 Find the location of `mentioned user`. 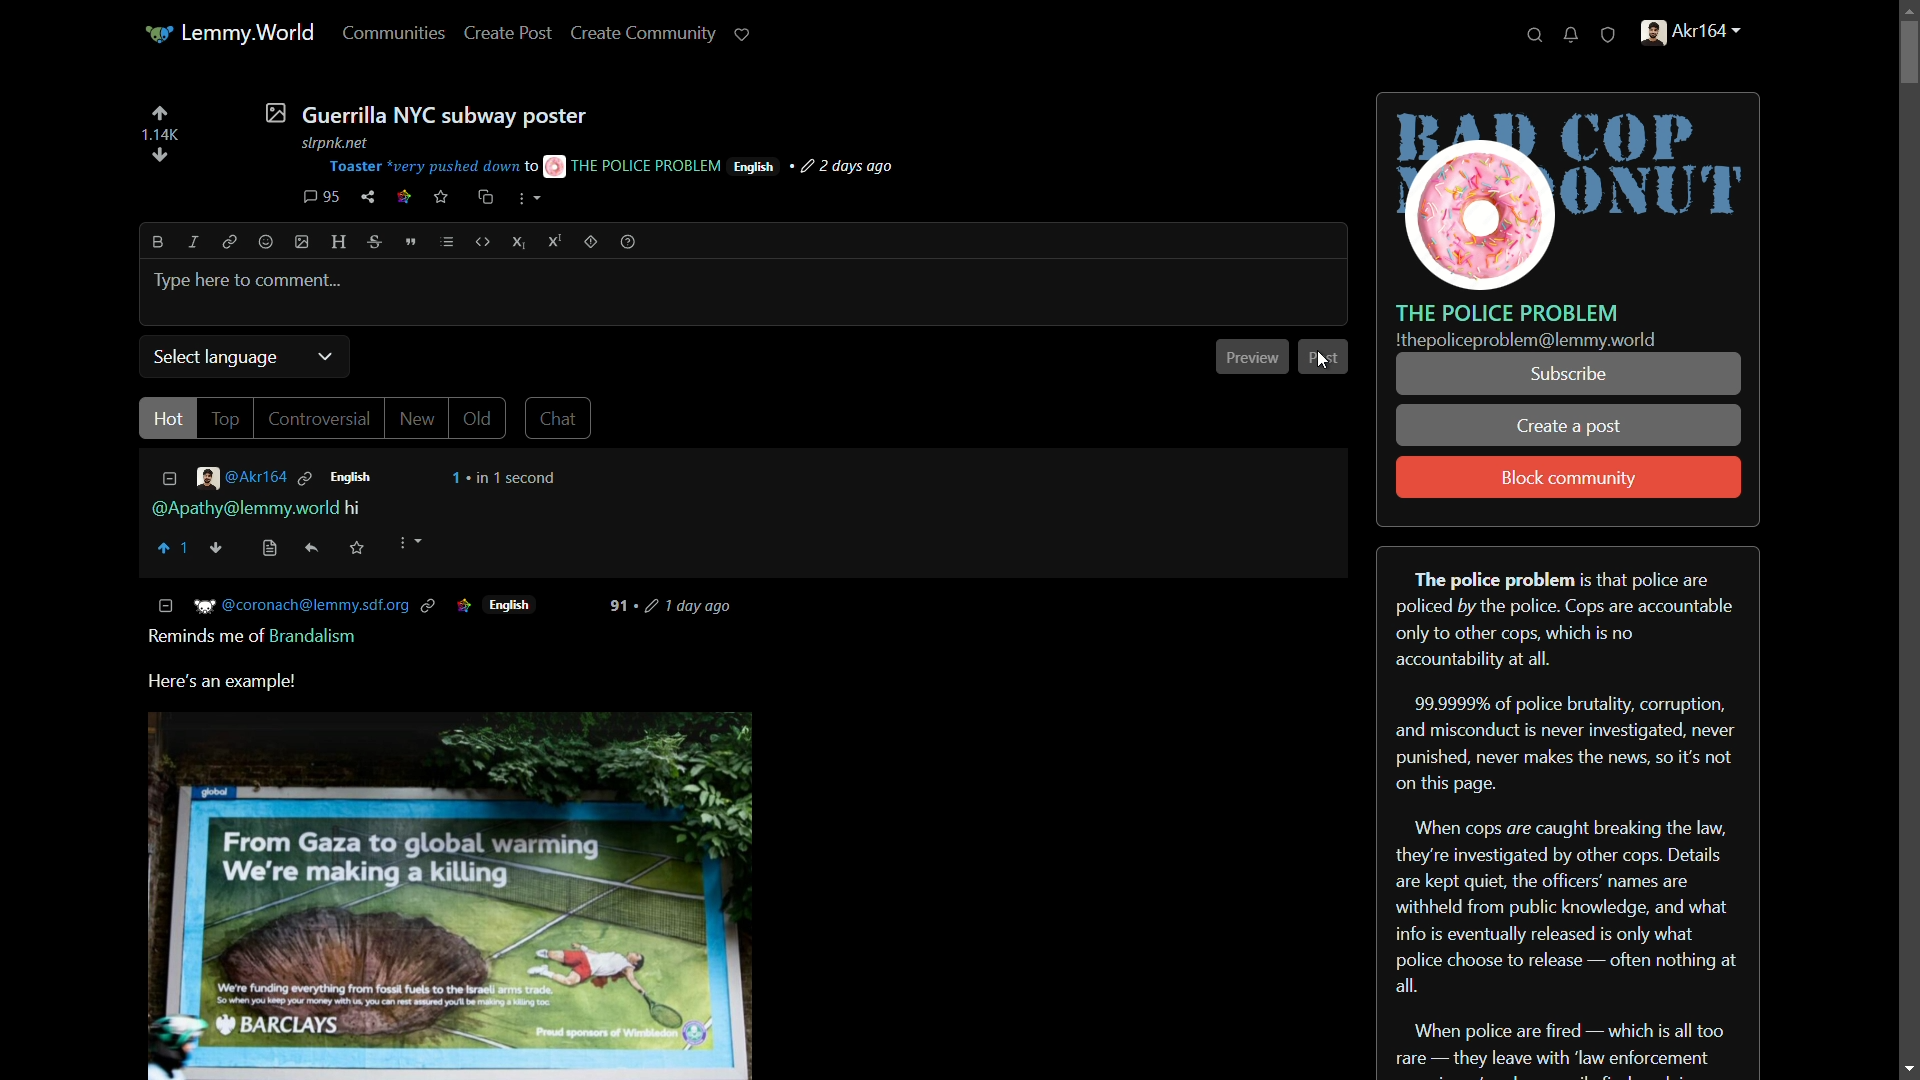

mentioned user is located at coordinates (245, 508).